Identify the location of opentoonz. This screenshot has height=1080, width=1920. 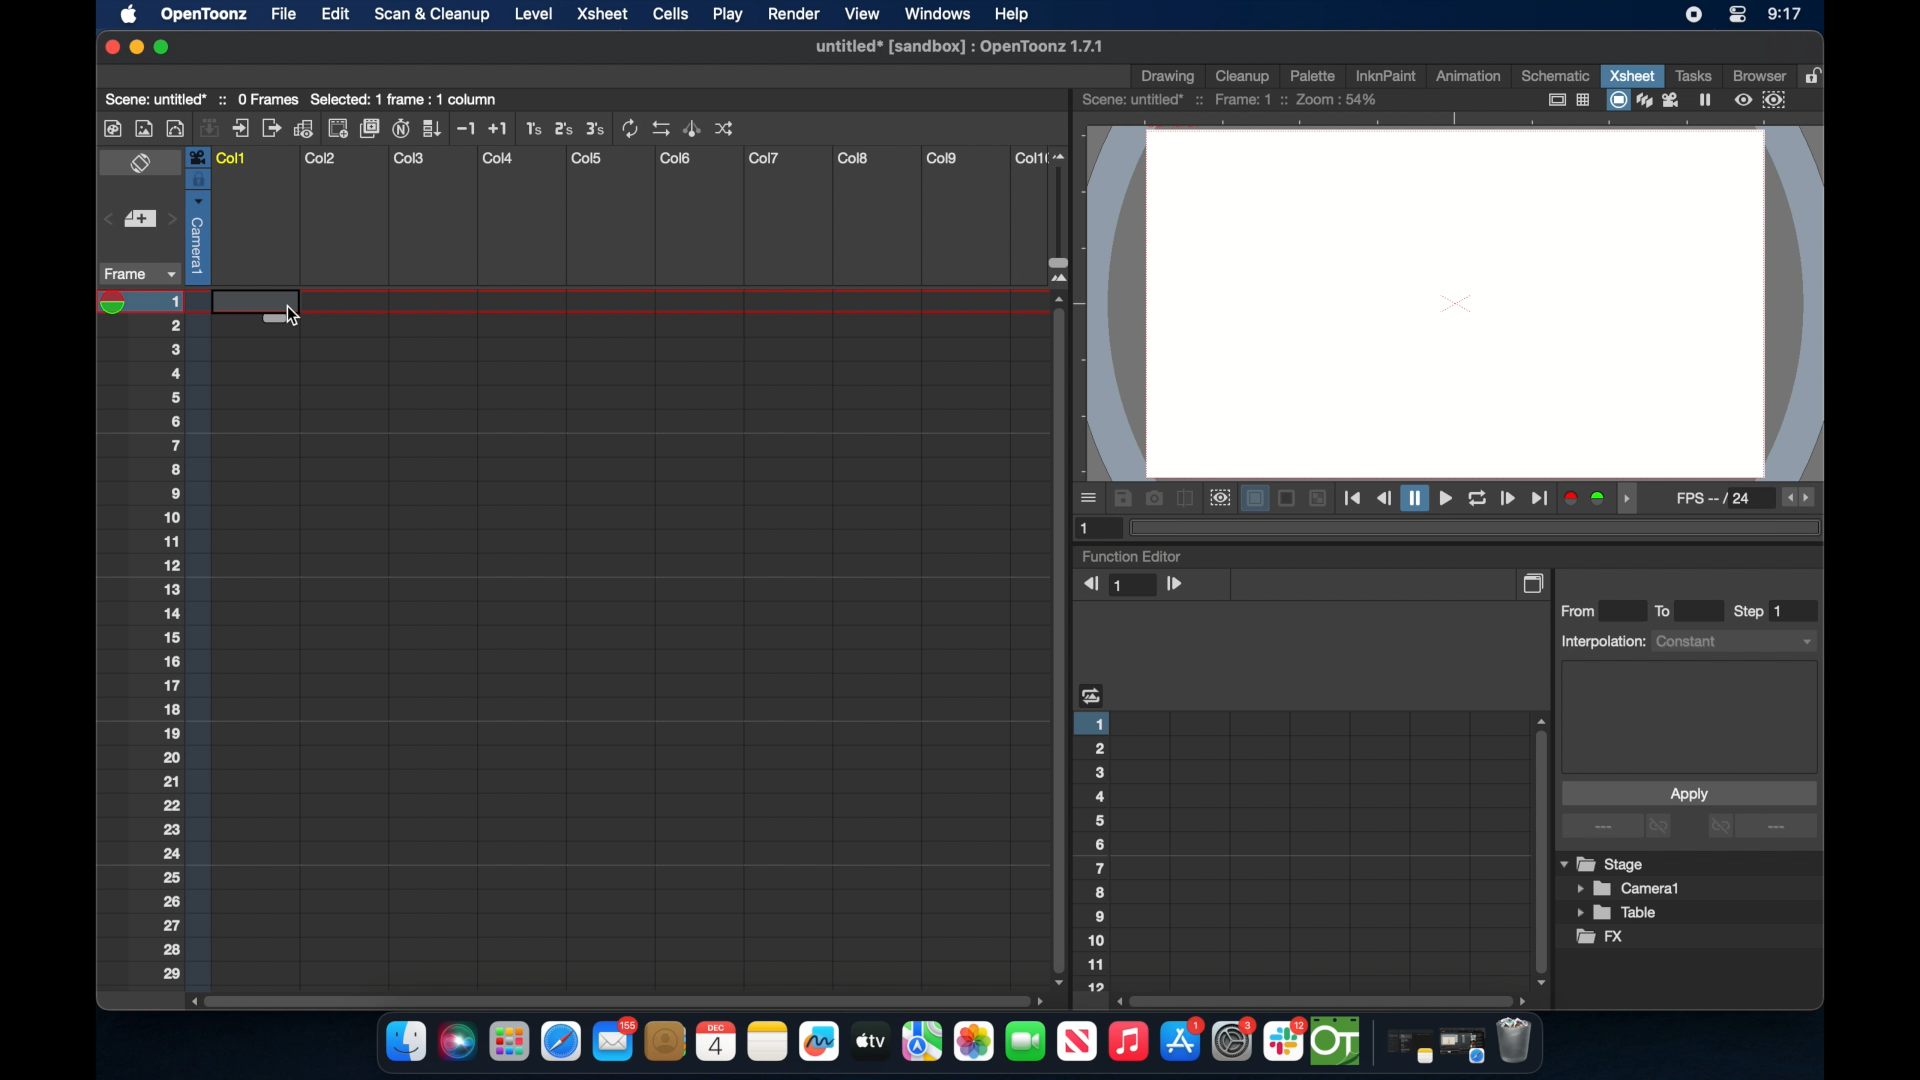
(1337, 1042).